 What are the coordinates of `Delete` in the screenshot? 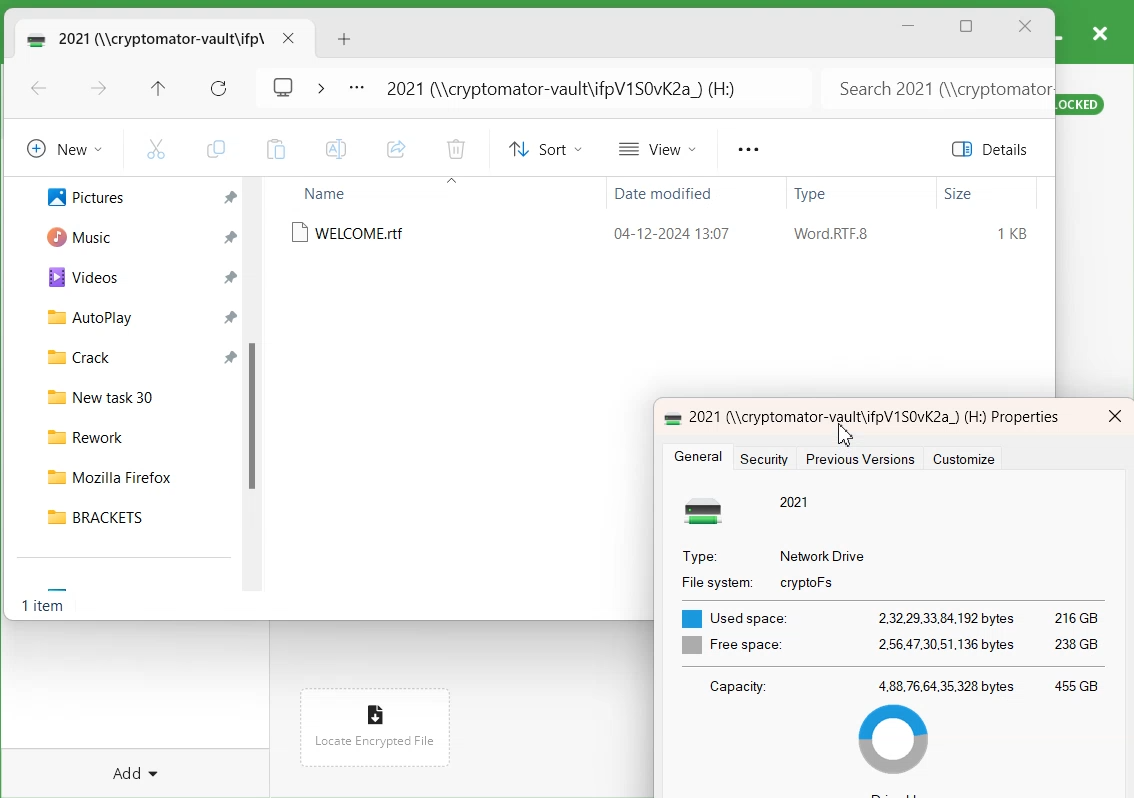 It's located at (455, 151).